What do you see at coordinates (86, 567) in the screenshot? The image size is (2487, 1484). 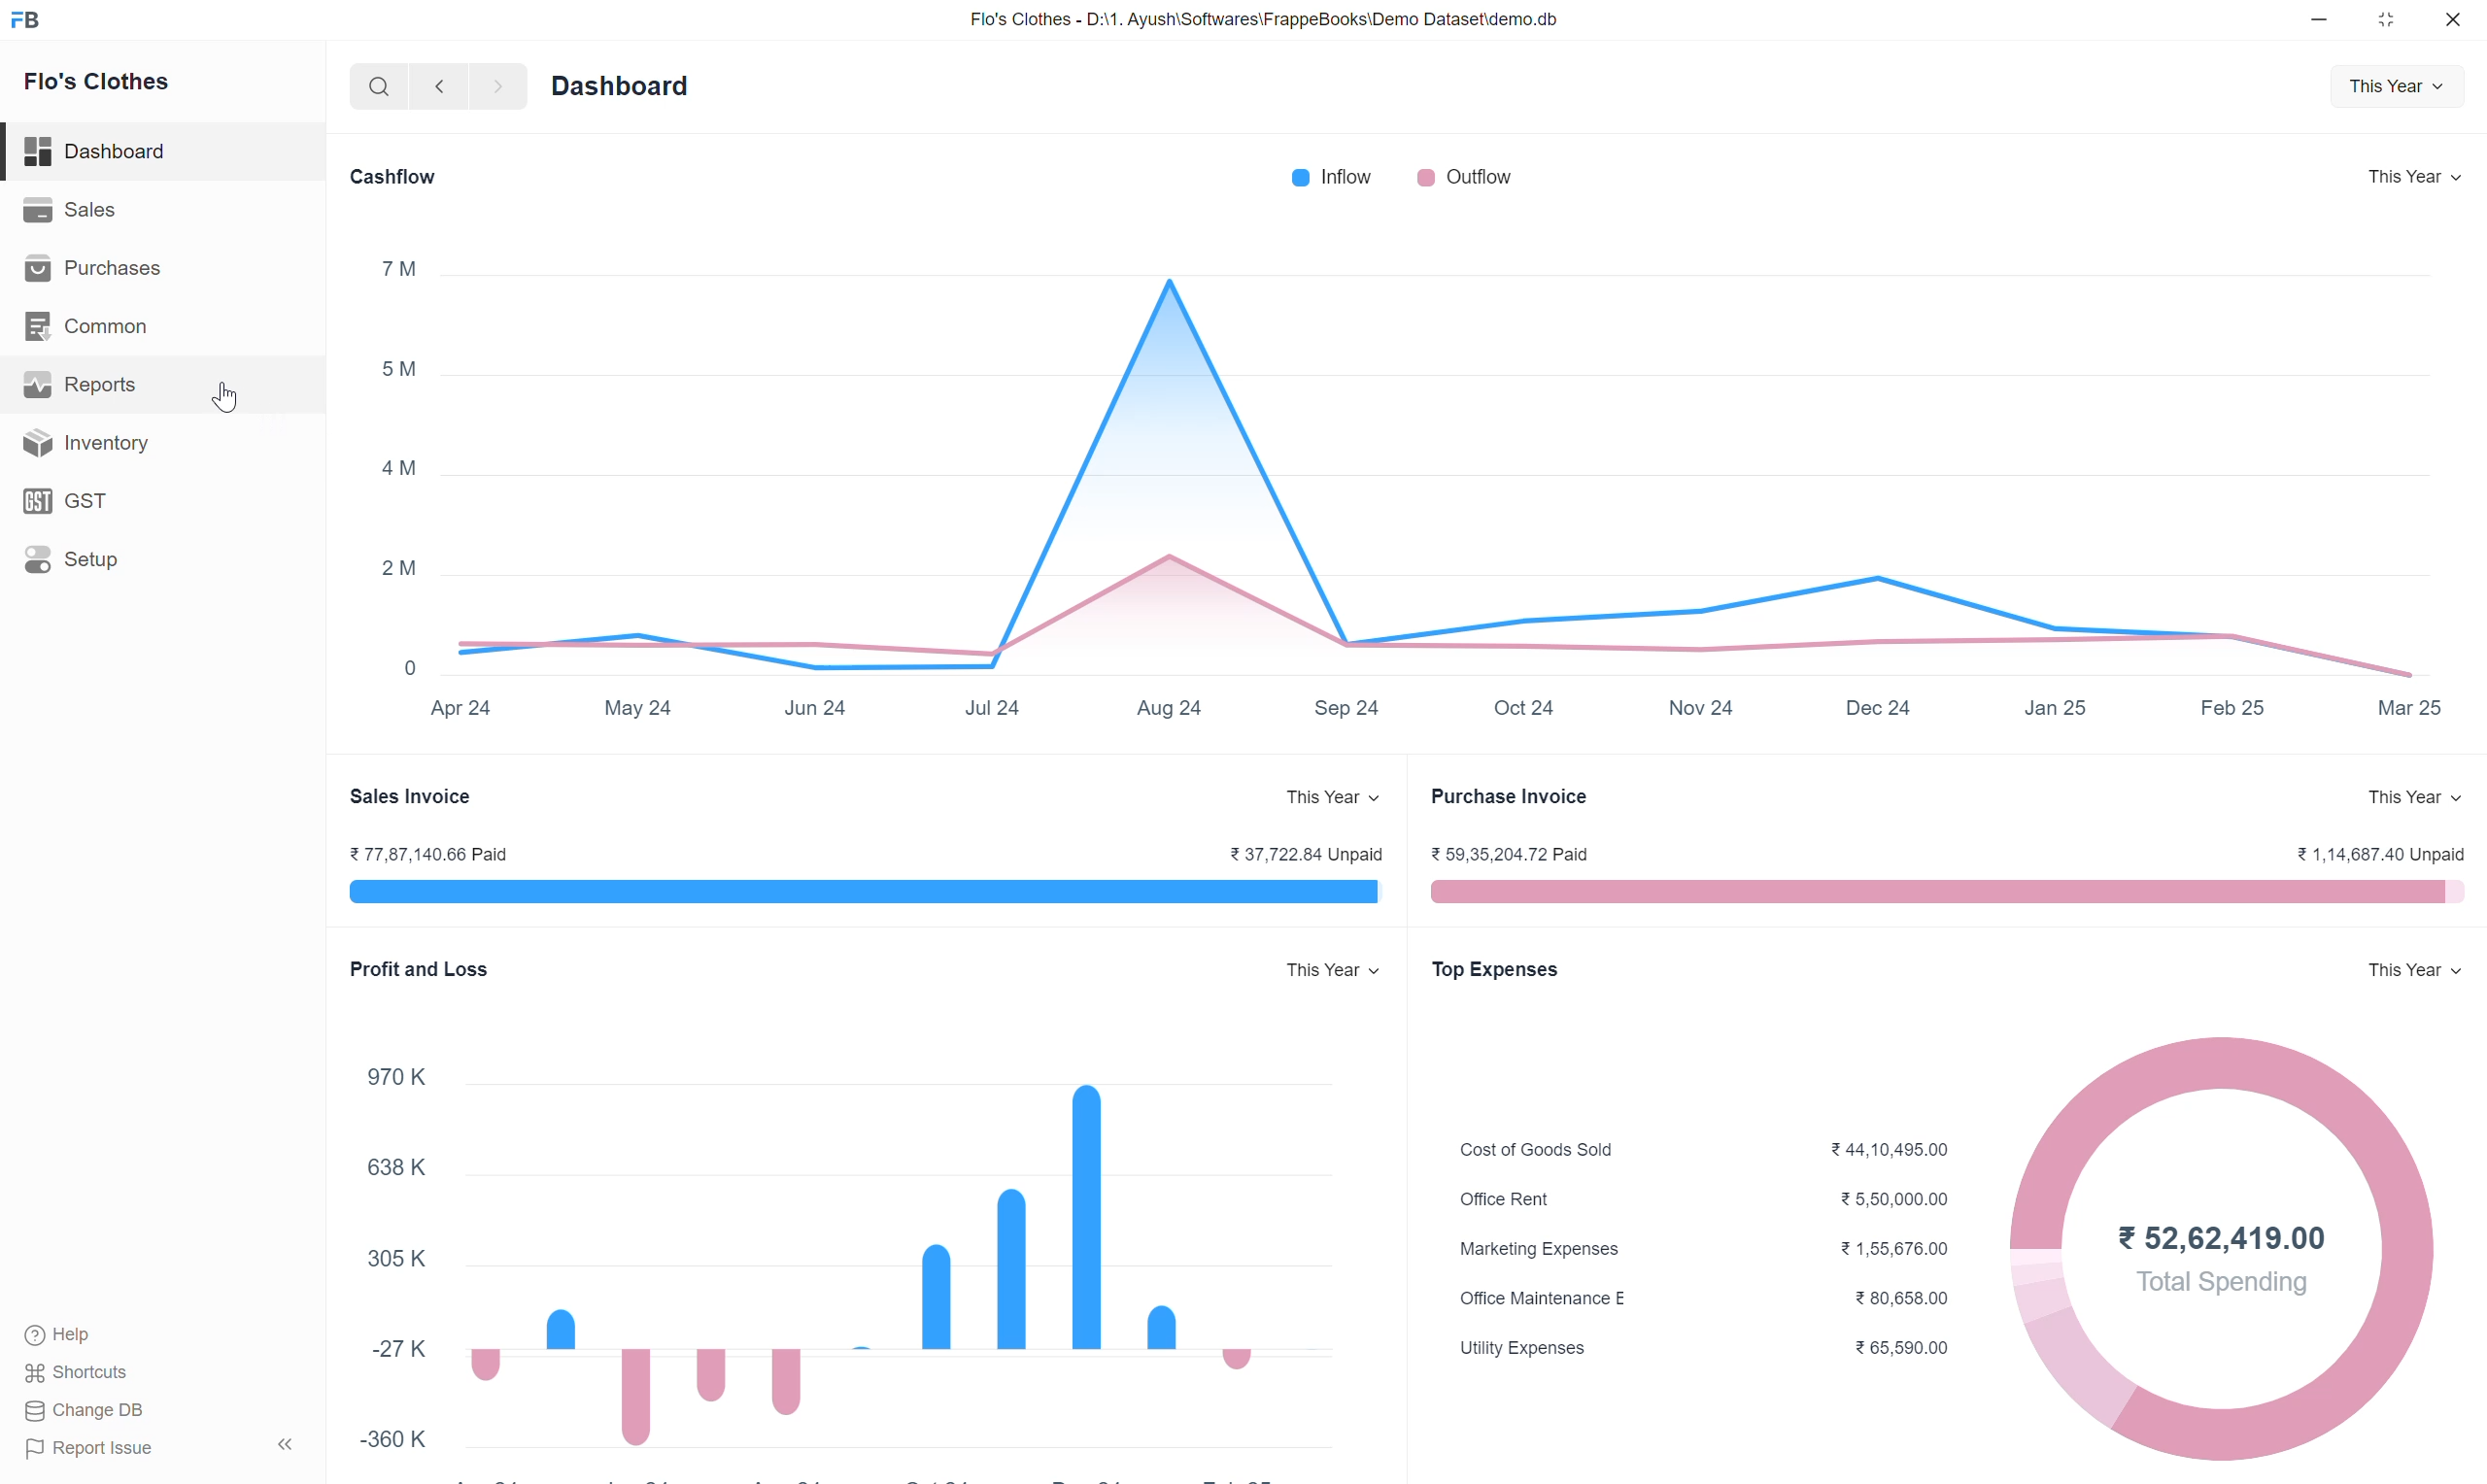 I see `Setup` at bounding box center [86, 567].